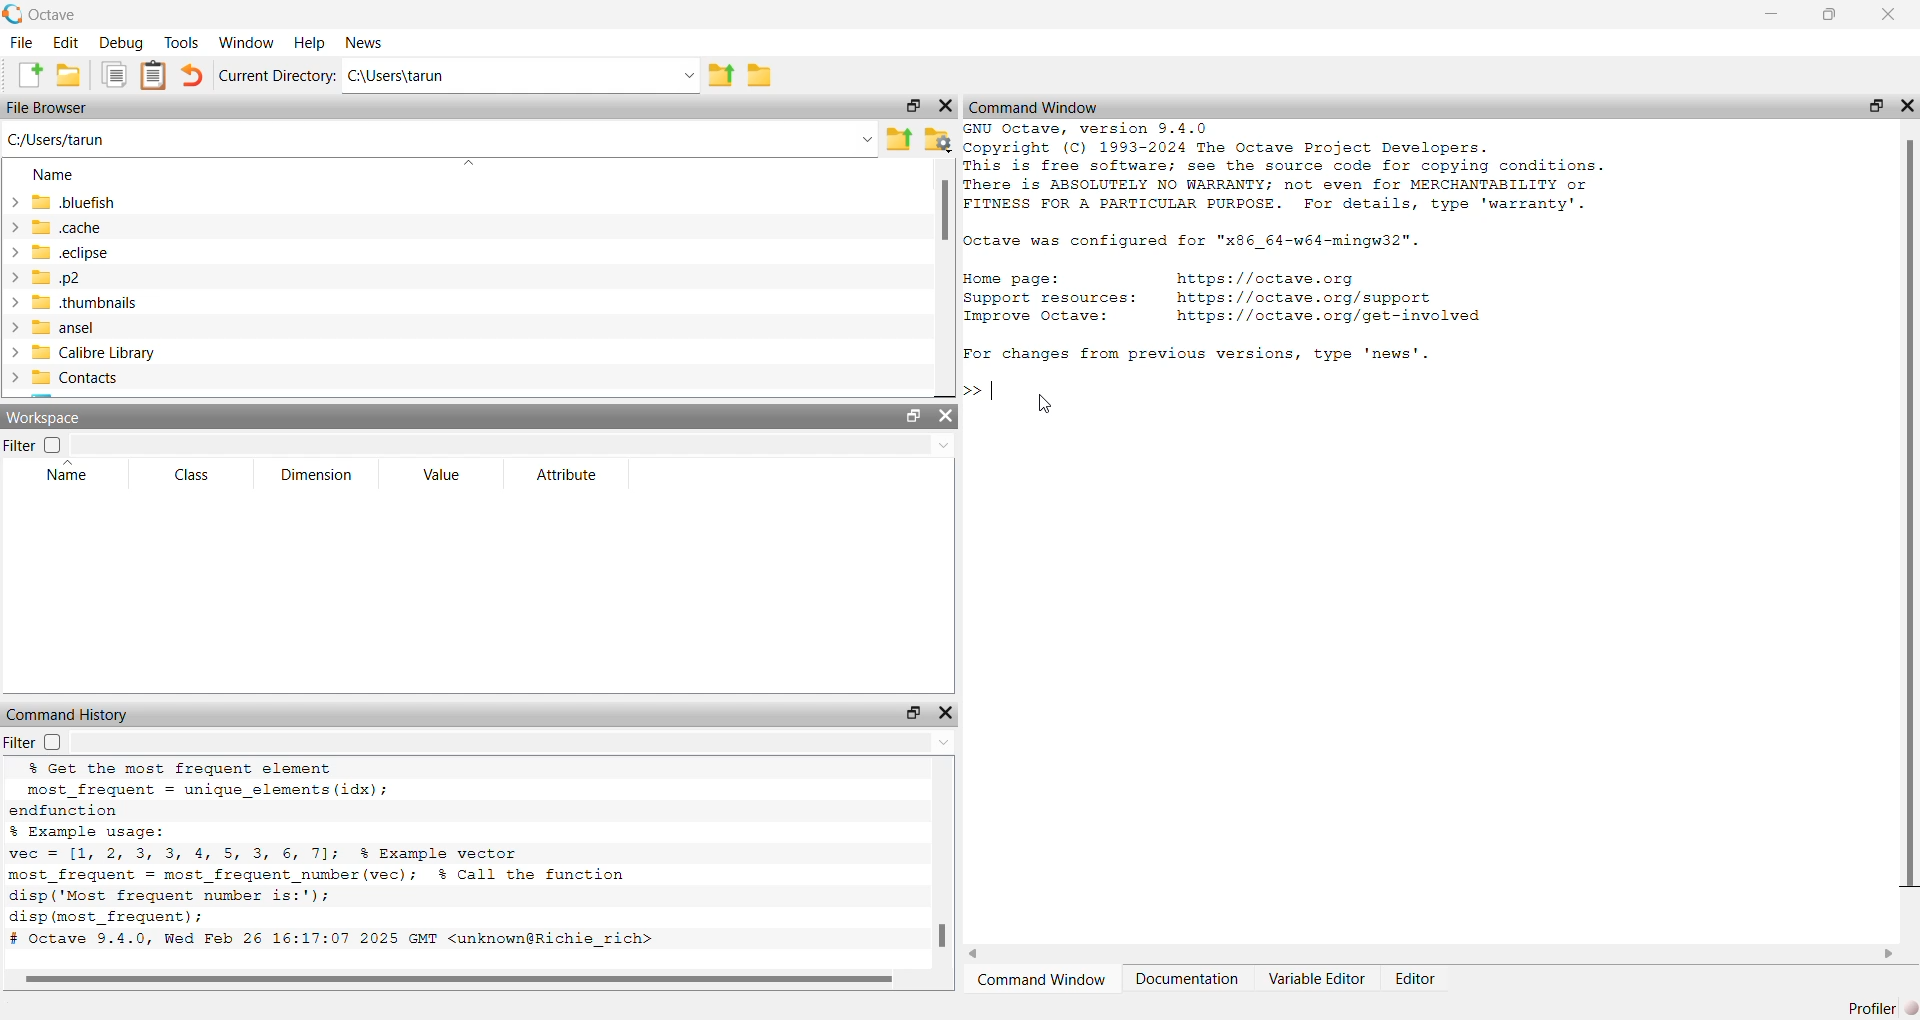  What do you see at coordinates (13, 277) in the screenshot?
I see `expand/collapse` at bounding box center [13, 277].